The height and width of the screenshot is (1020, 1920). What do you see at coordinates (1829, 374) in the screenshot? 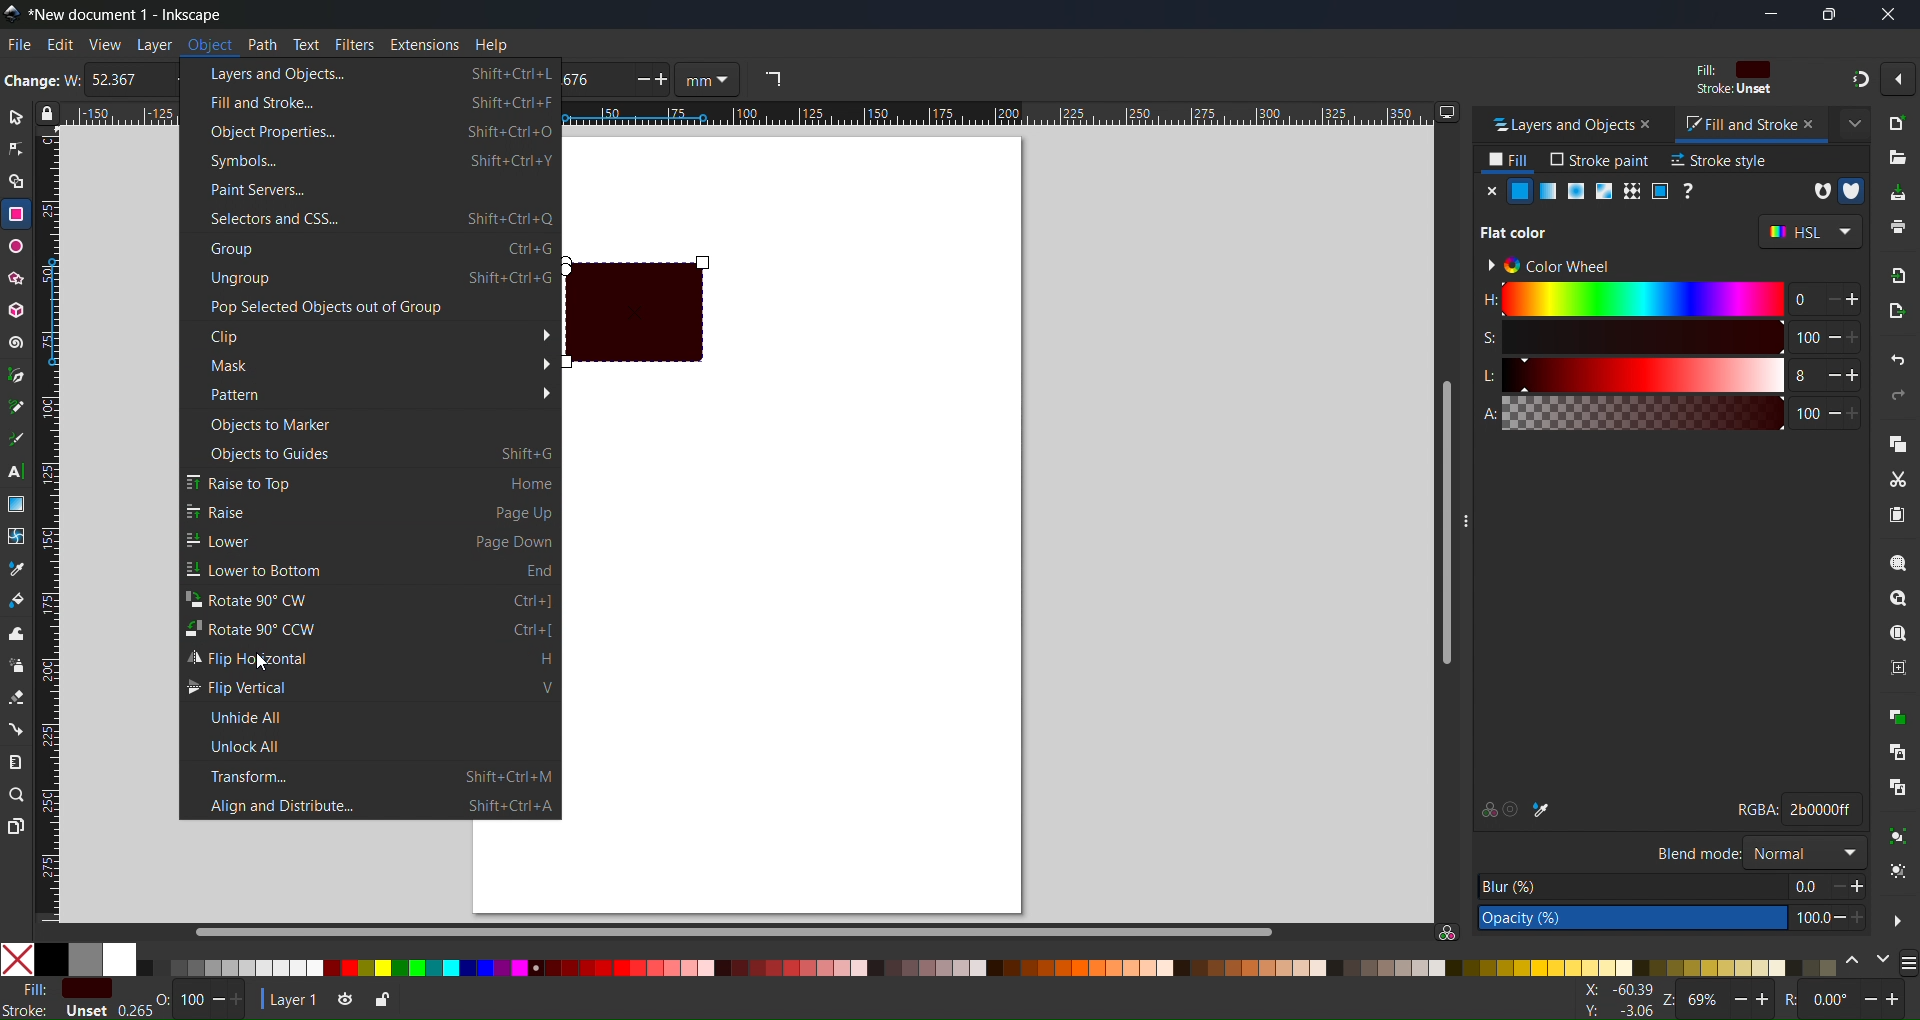
I see `decrease lightness` at bounding box center [1829, 374].